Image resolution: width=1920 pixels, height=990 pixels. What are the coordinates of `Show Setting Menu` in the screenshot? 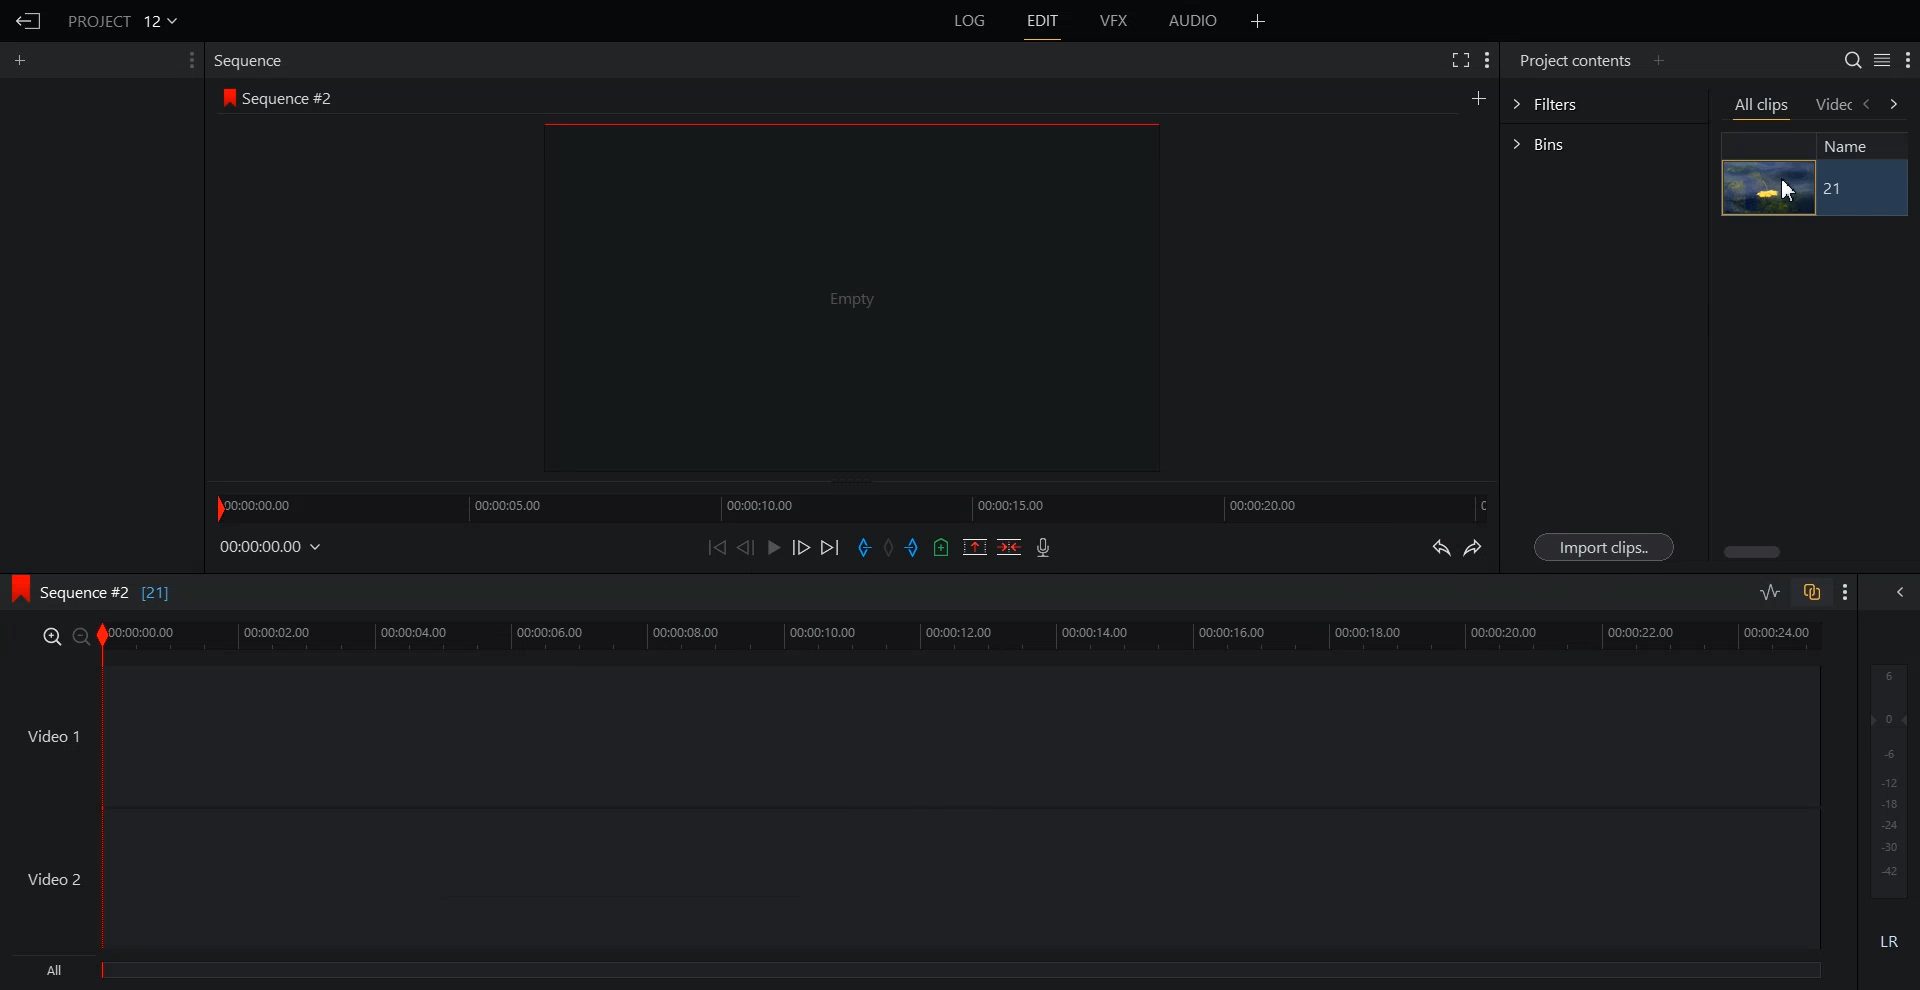 It's located at (1908, 61).